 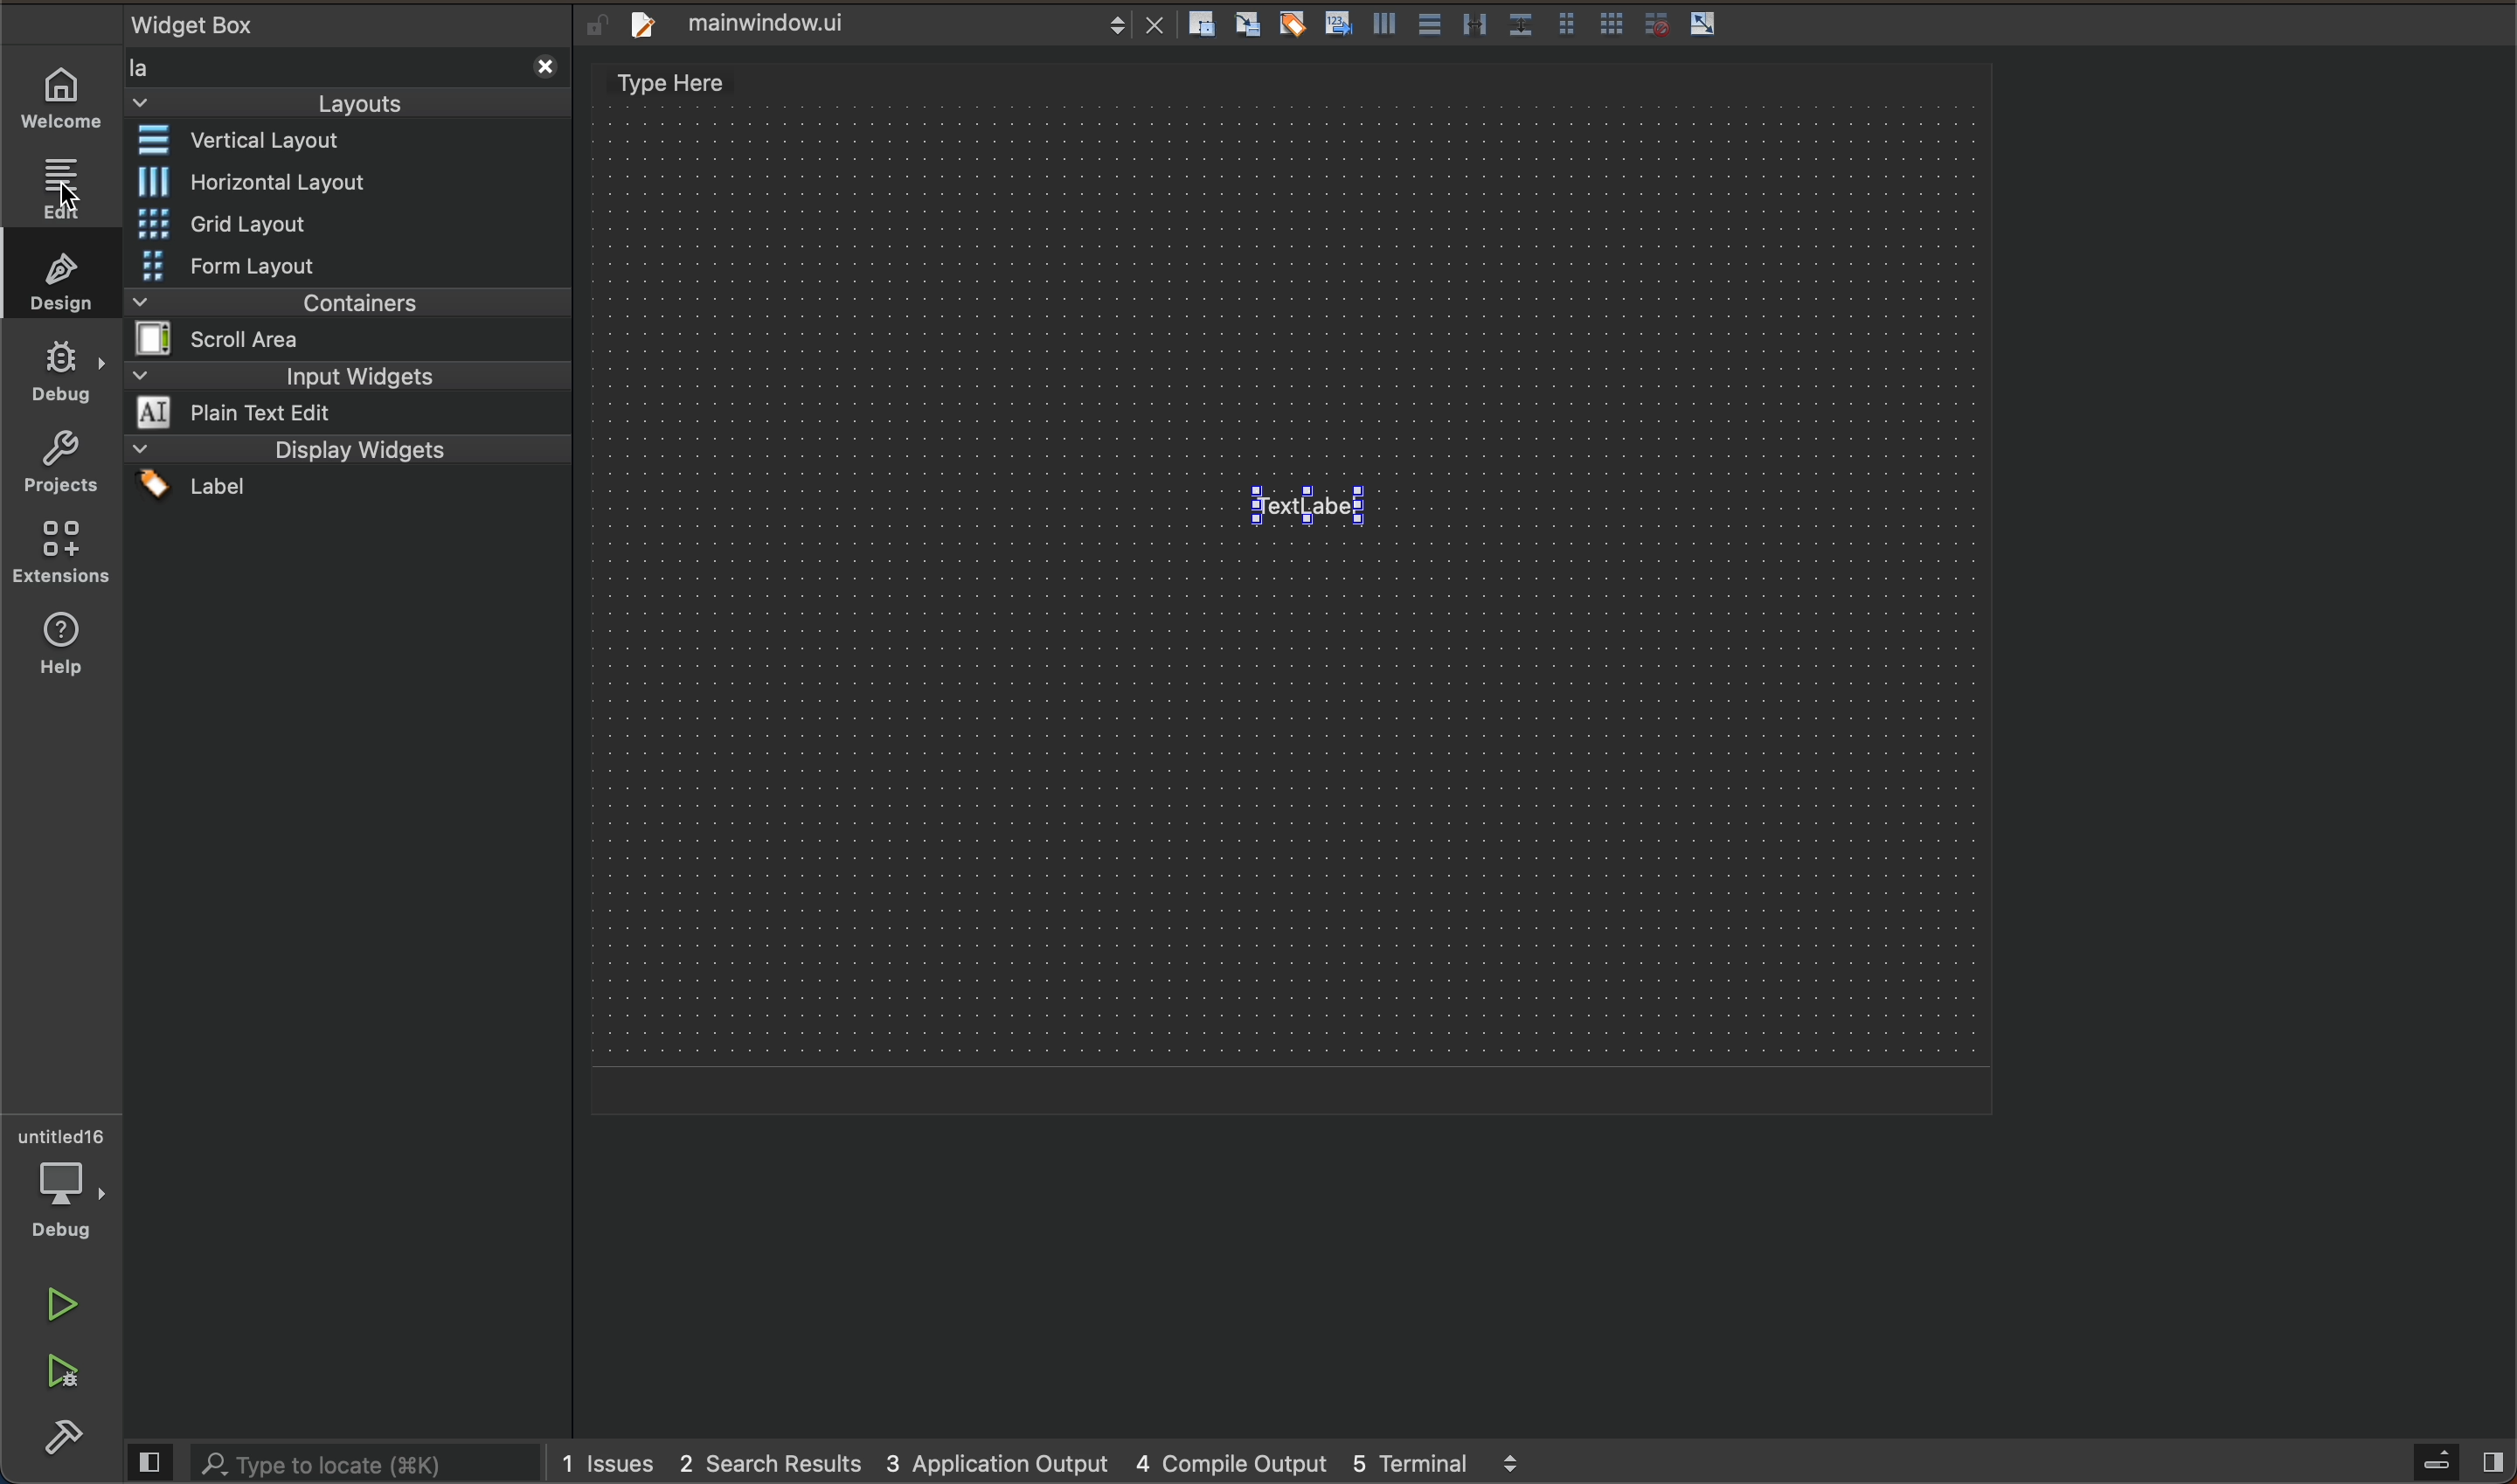 What do you see at coordinates (146, 1461) in the screenshot?
I see `Preview` at bounding box center [146, 1461].